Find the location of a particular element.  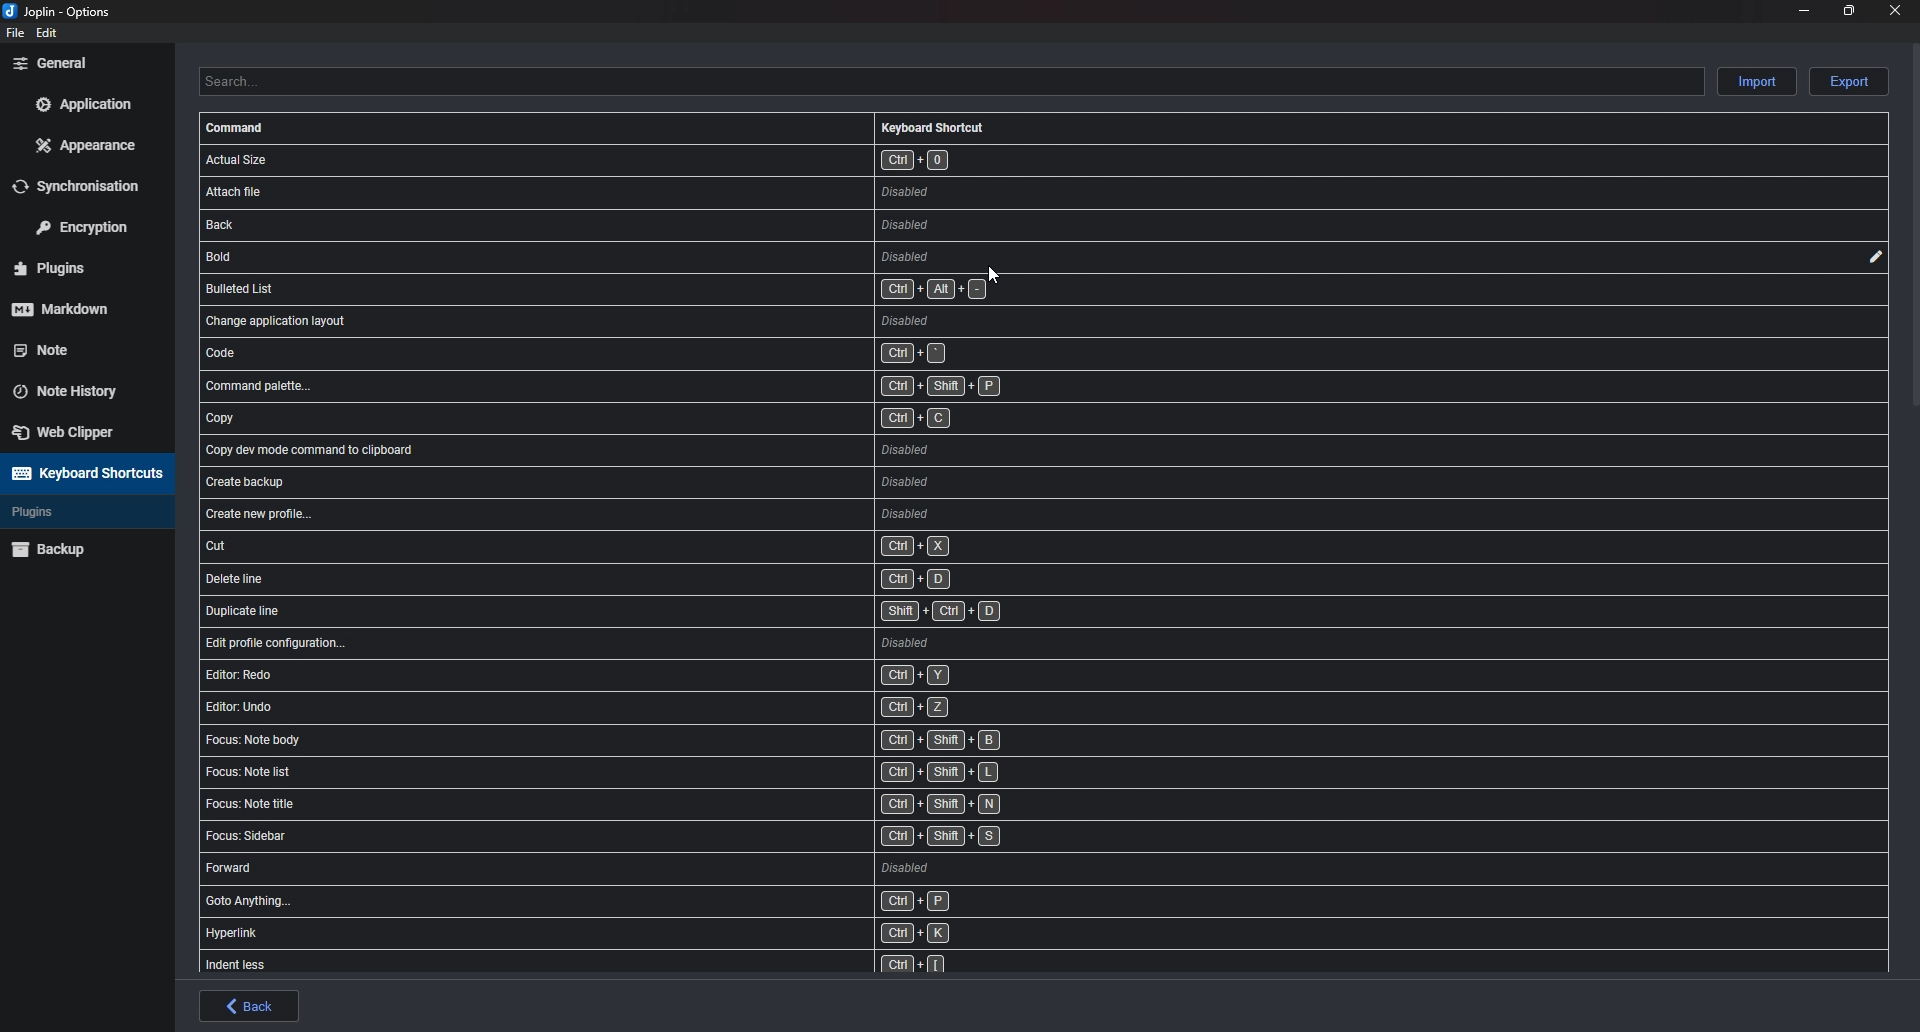

shortcut is located at coordinates (657, 774).